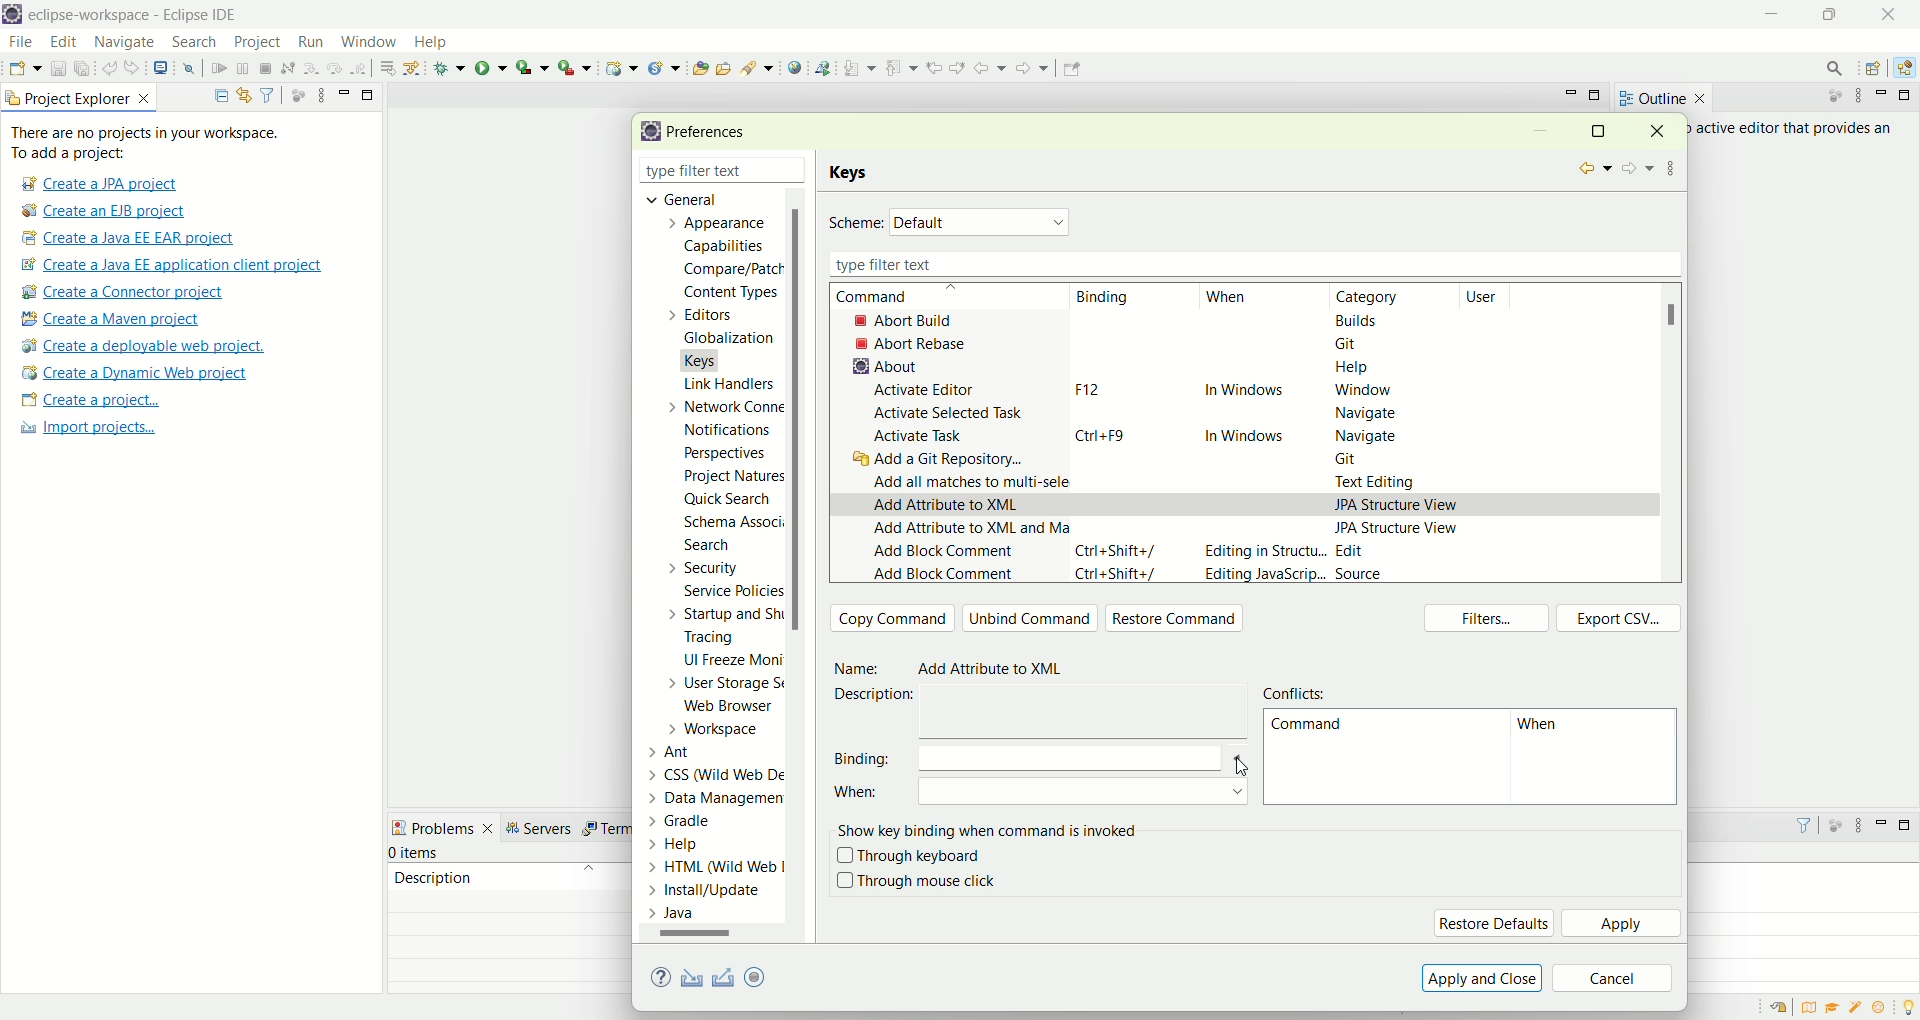 The image size is (1920, 1020). I want to click on step over, so click(335, 67).